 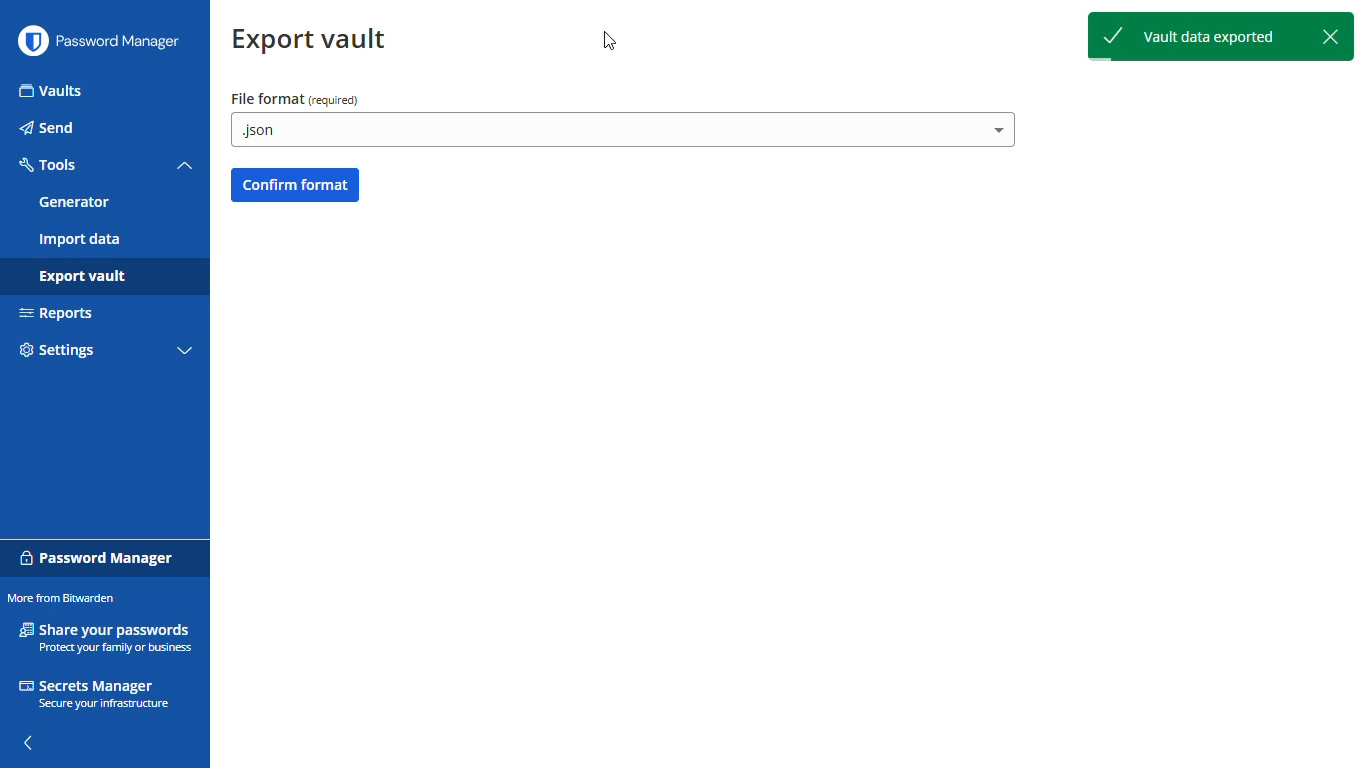 I want to click on hide, so click(x=30, y=742).